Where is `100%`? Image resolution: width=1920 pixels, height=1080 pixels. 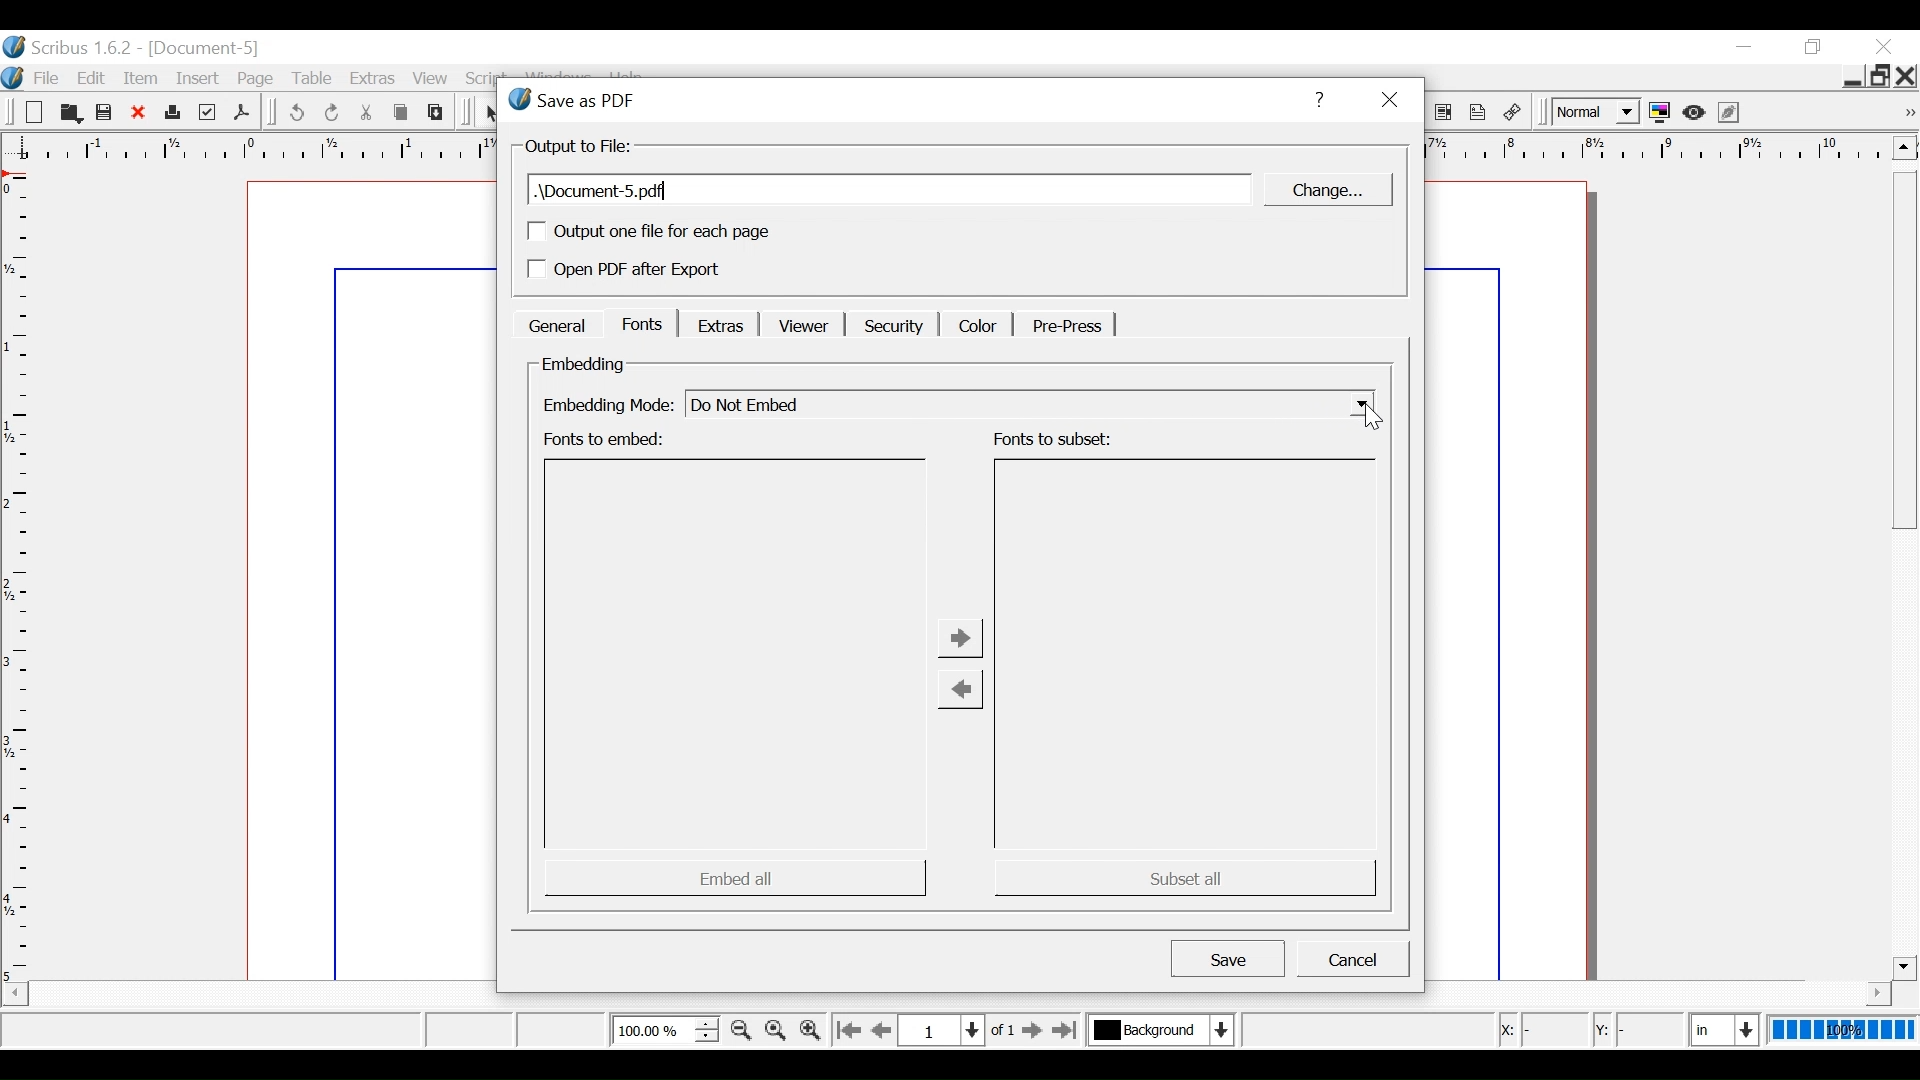 100% is located at coordinates (1843, 1029).